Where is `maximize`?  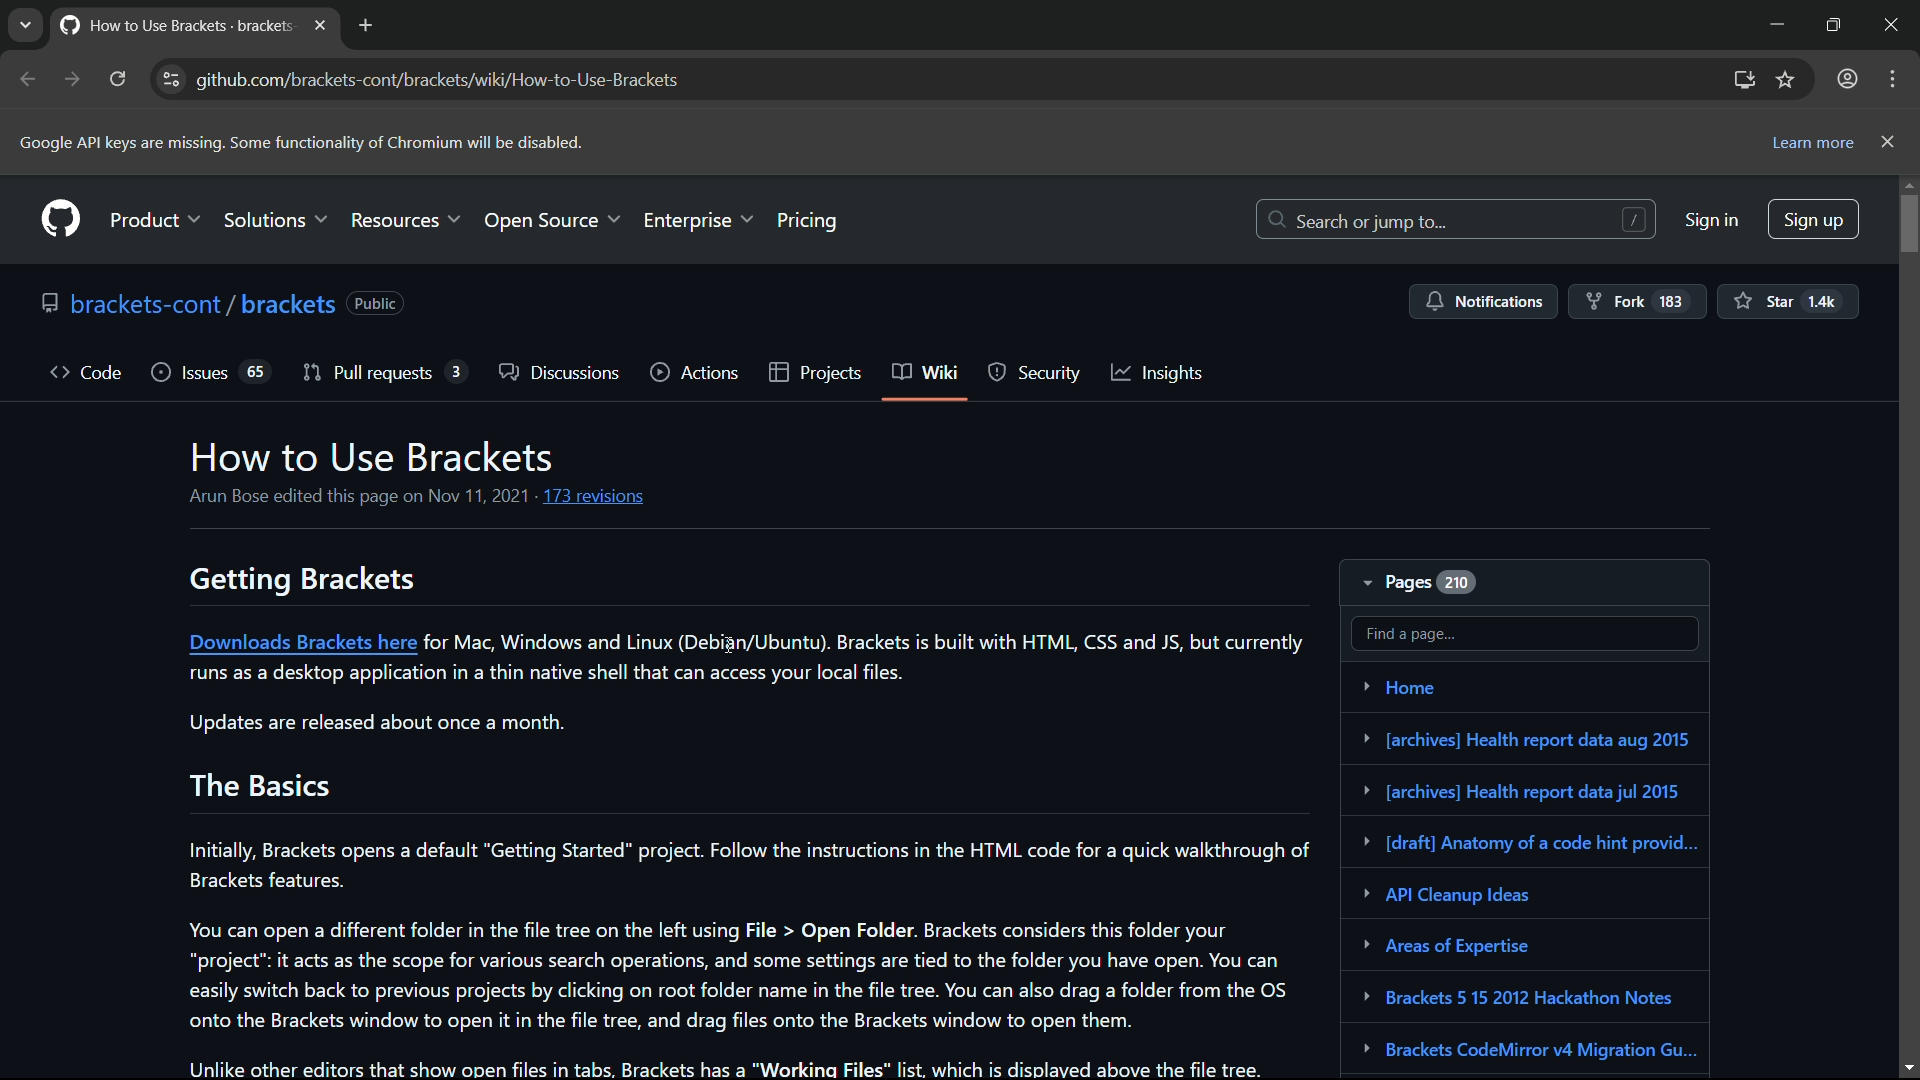 maximize is located at coordinates (1832, 23).